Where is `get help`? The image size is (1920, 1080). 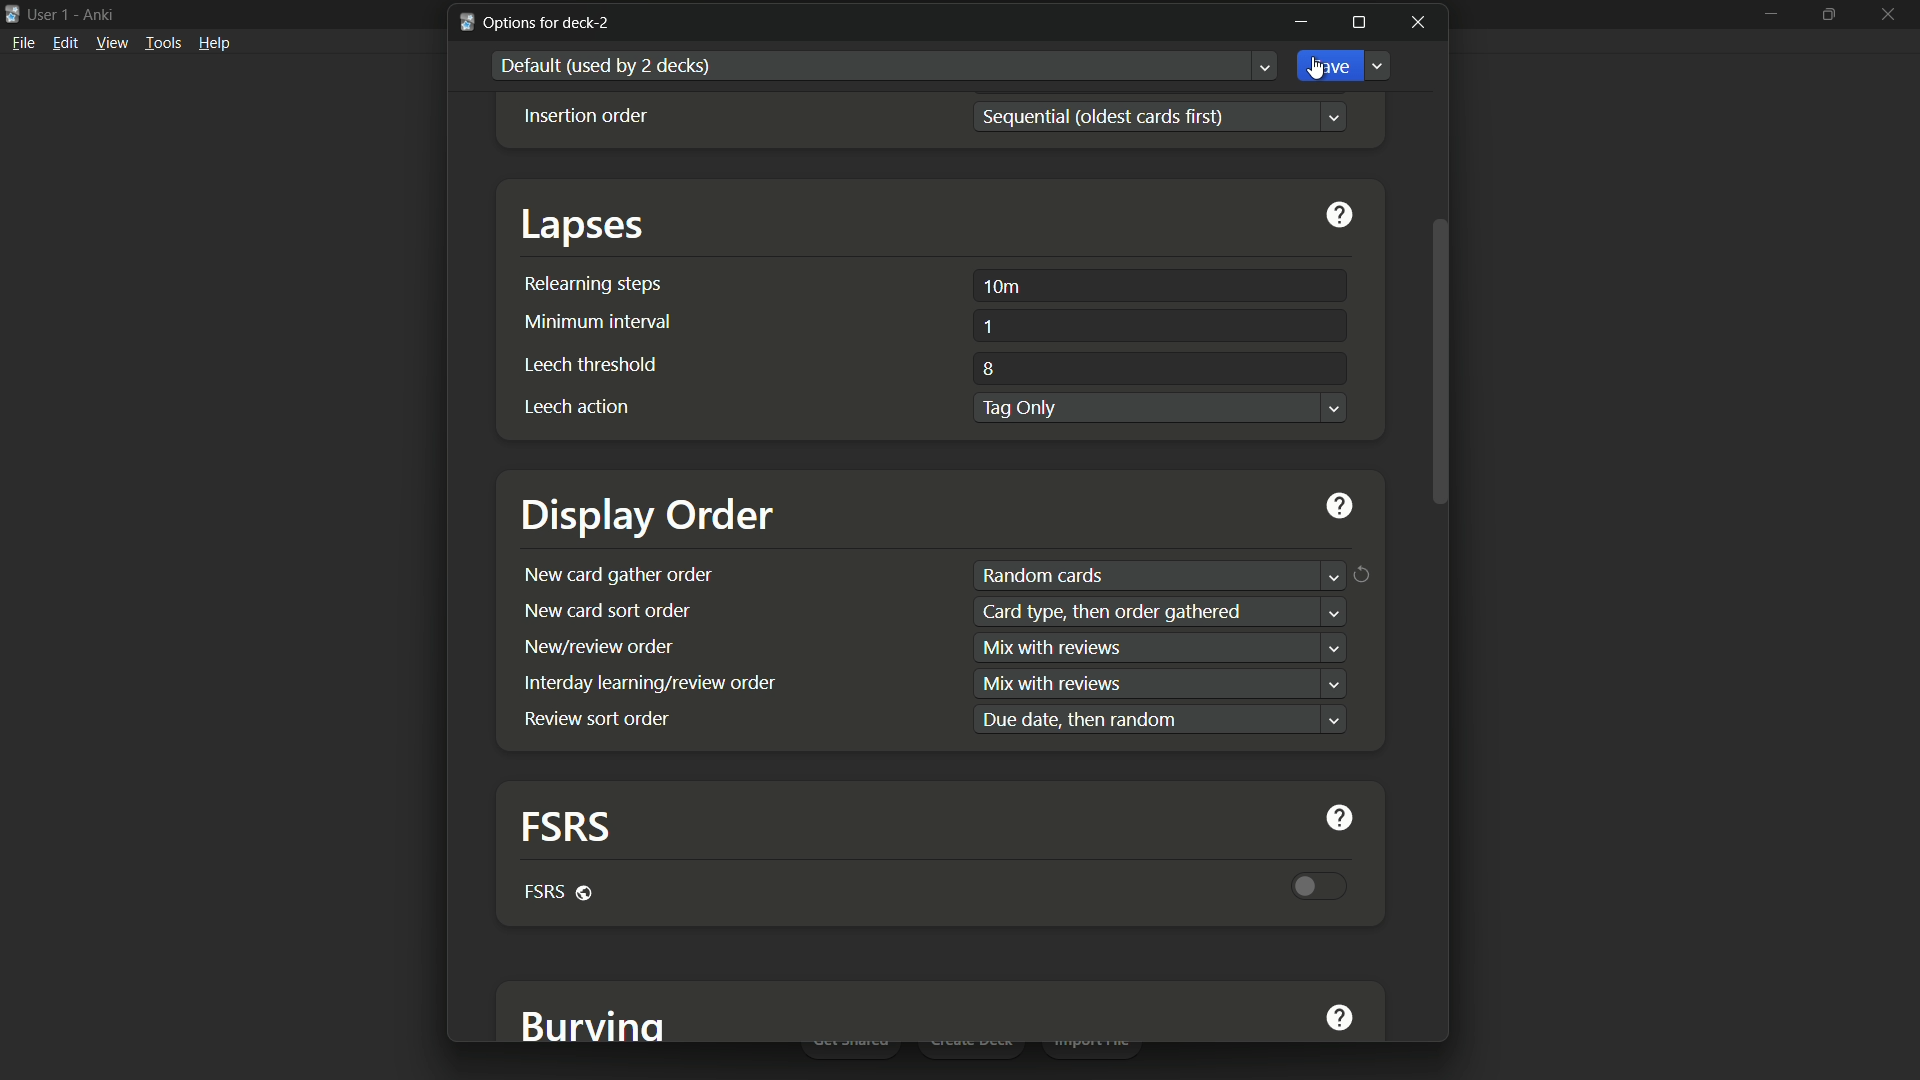 get help is located at coordinates (1342, 504).